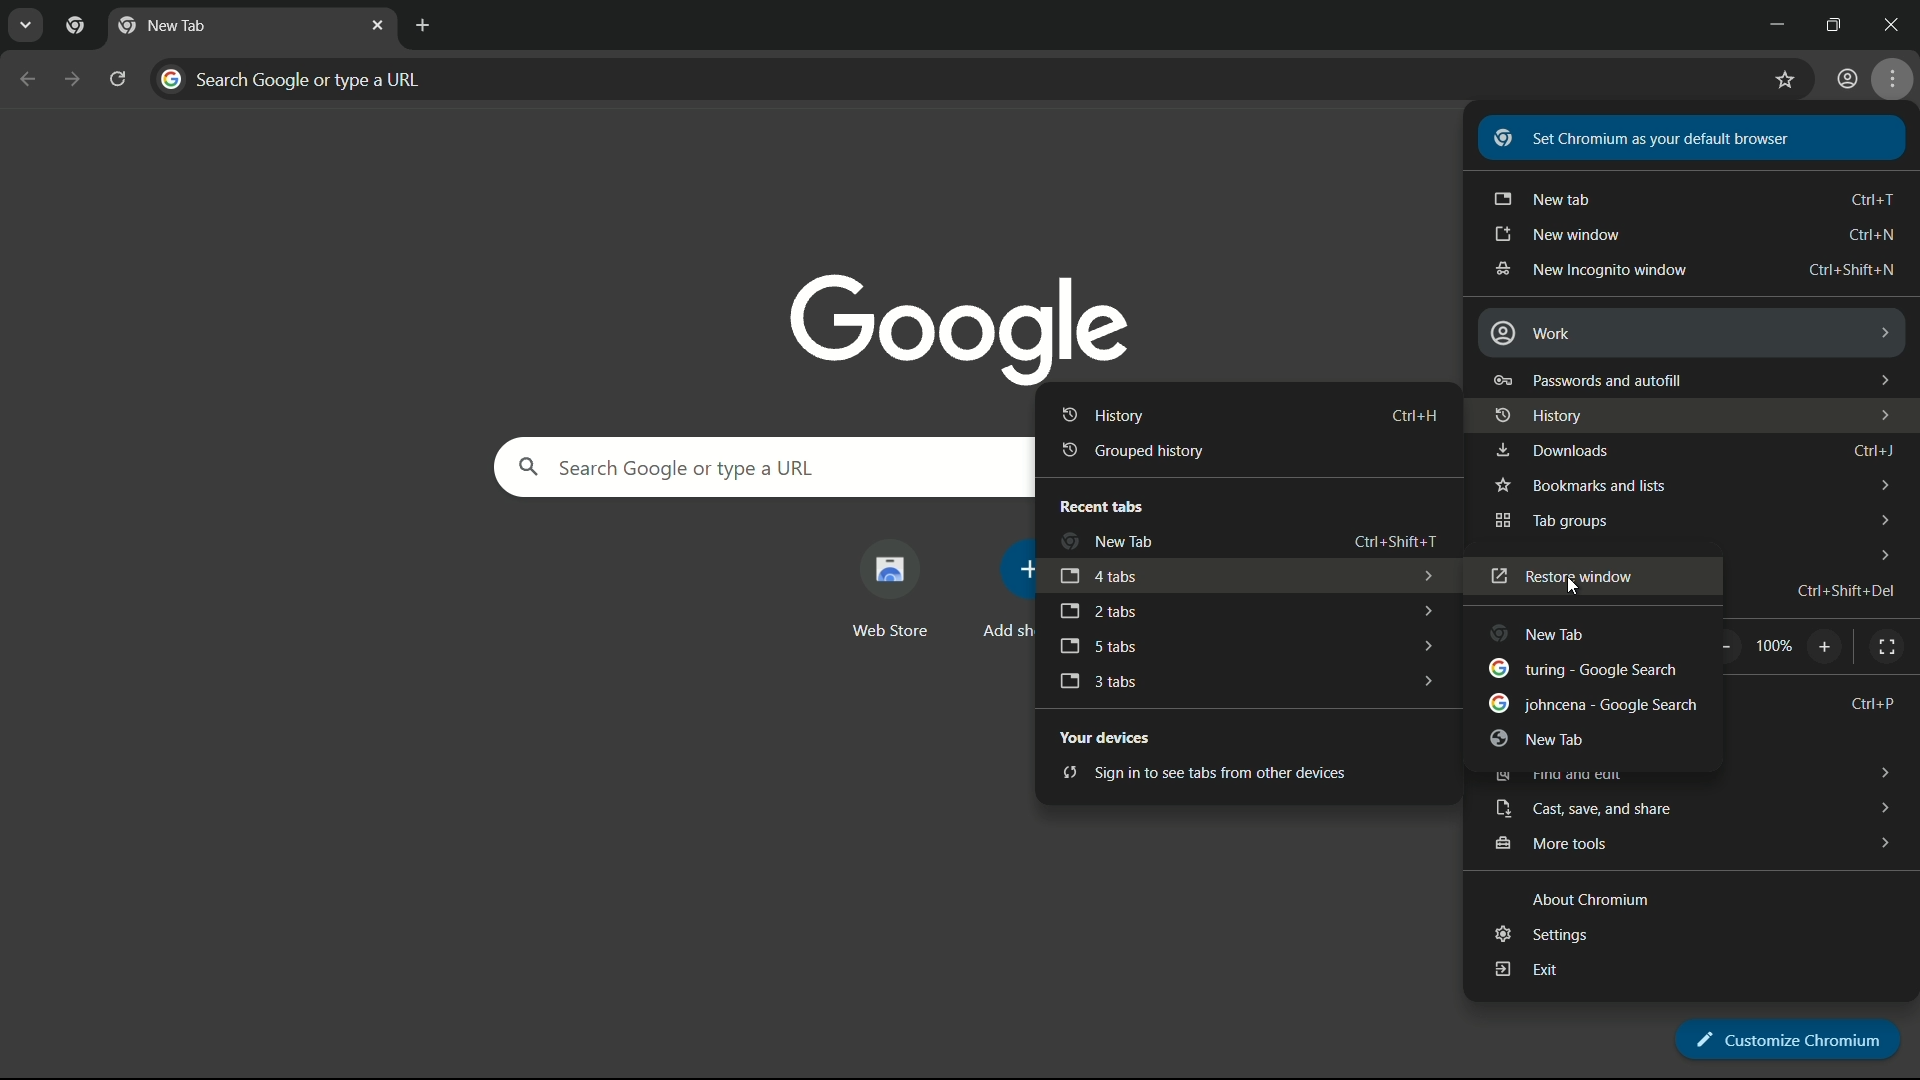  What do you see at coordinates (1874, 704) in the screenshot?
I see `Ctrl + P` at bounding box center [1874, 704].